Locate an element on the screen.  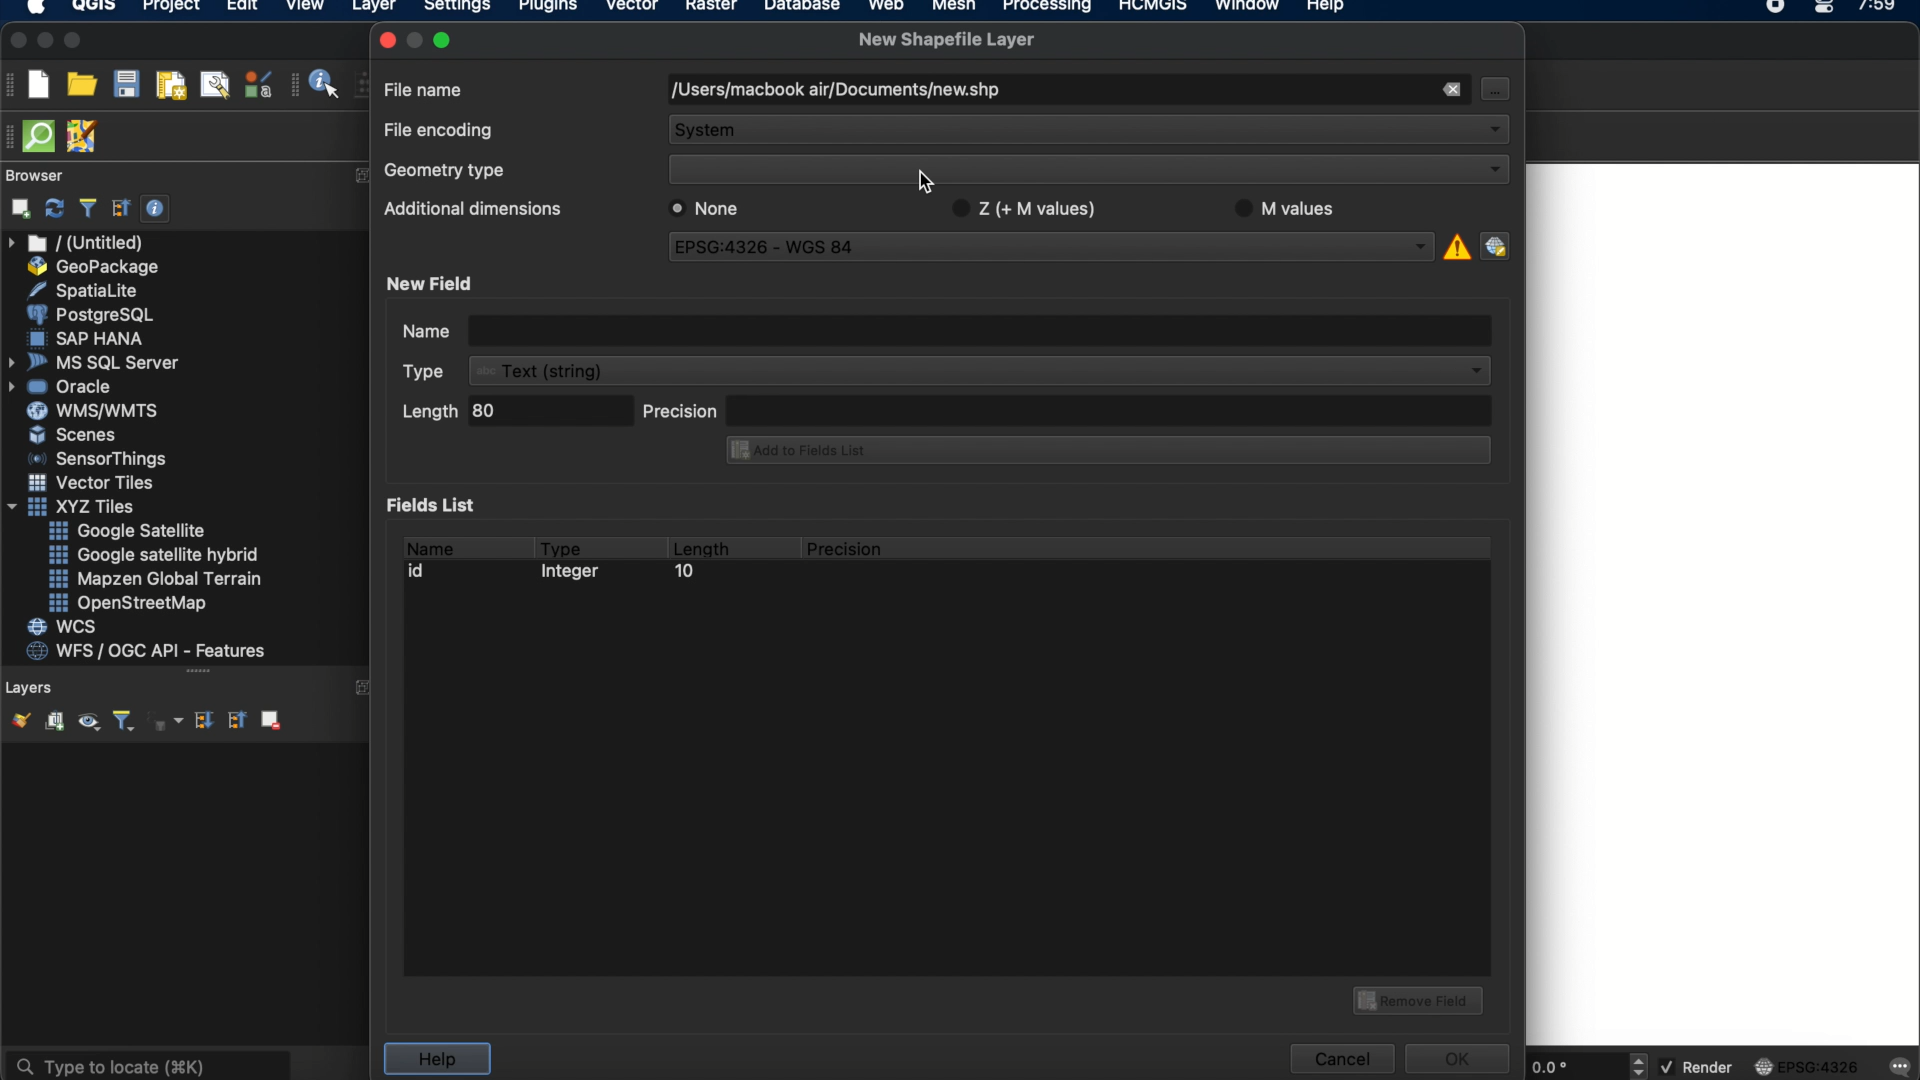
vector is located at coordinates (633, 8).